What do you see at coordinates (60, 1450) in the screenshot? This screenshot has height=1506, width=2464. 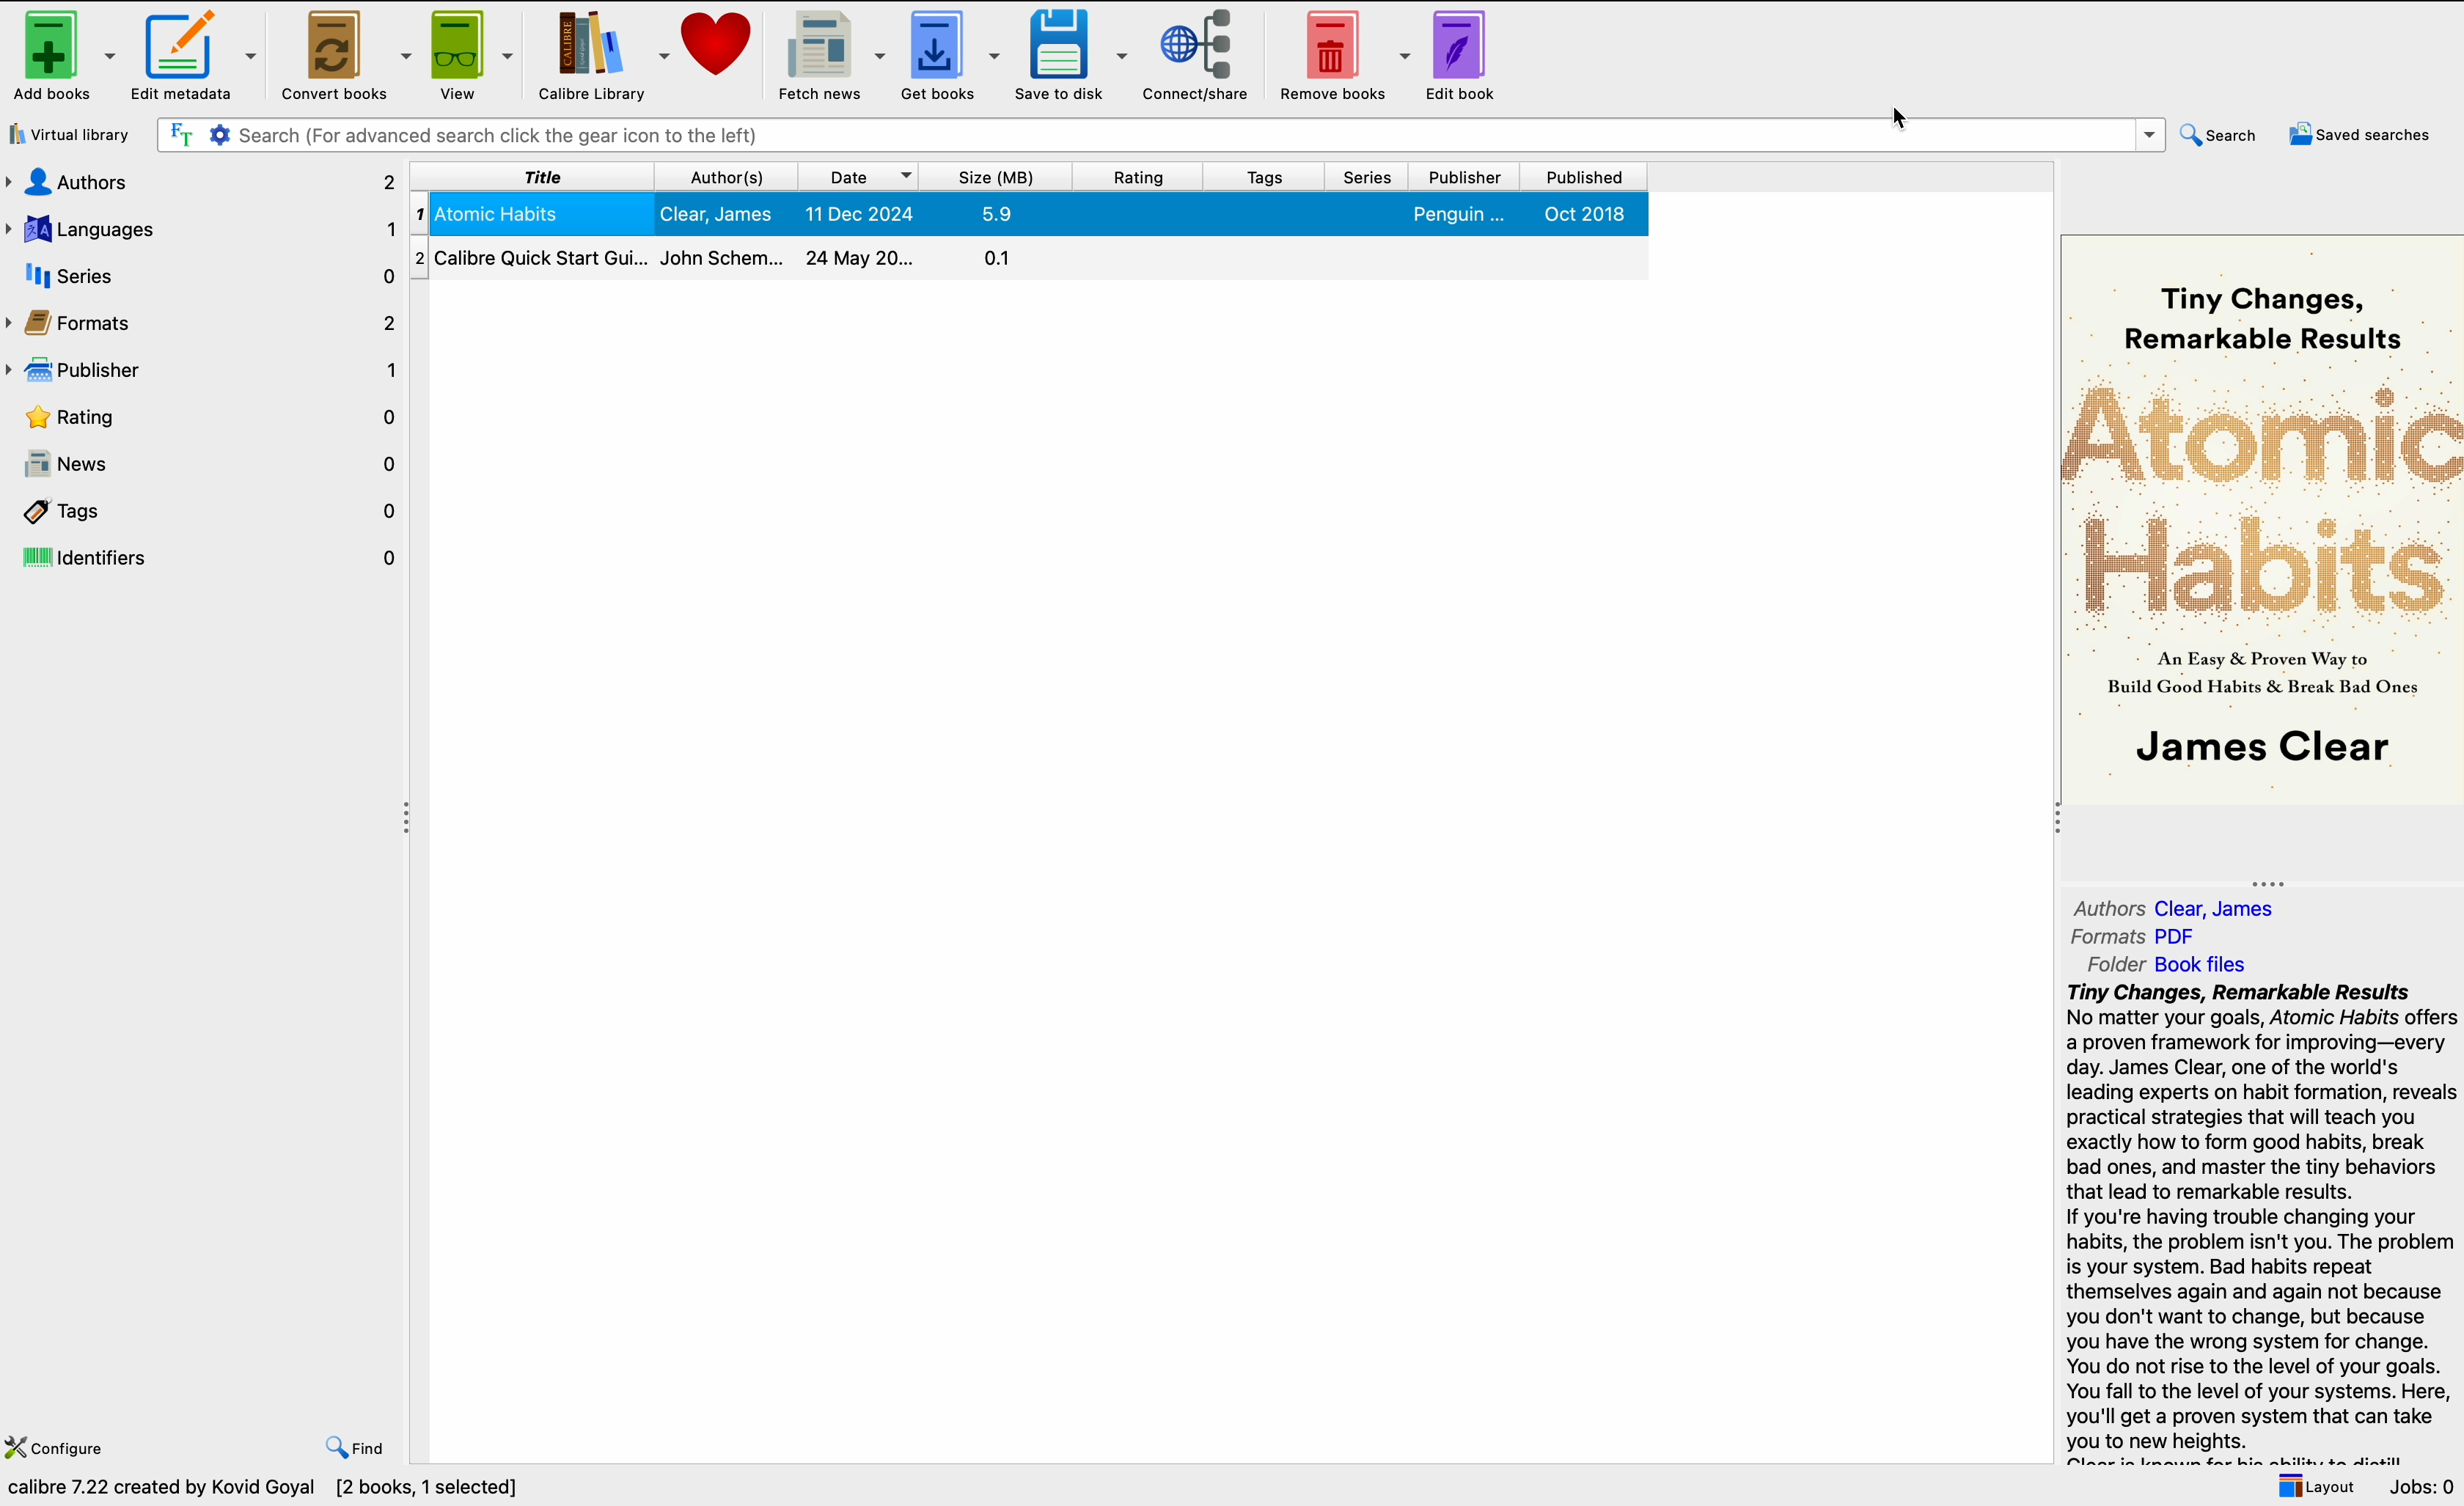 I see `configure` at bounding box center [60, 1450].